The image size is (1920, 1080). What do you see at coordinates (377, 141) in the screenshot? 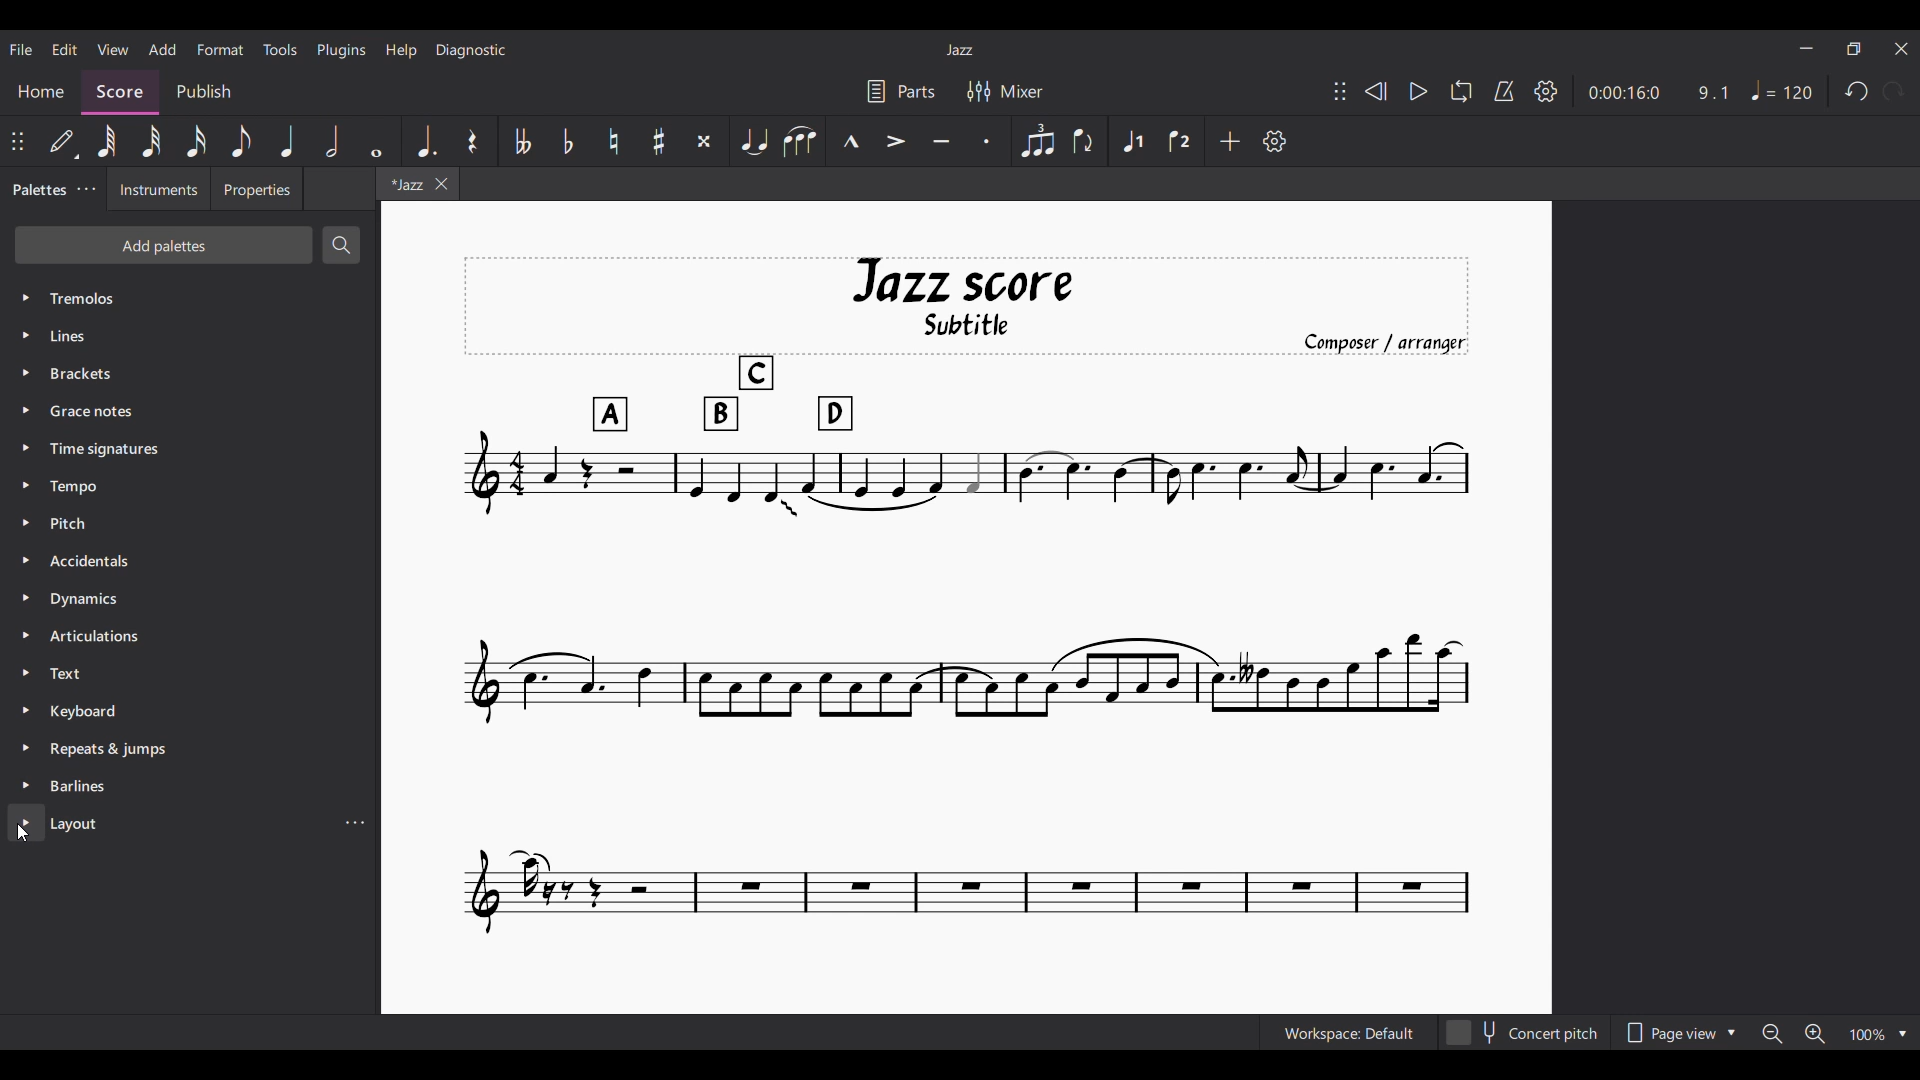
I see `Whole note` at bounding box center [377, 141].